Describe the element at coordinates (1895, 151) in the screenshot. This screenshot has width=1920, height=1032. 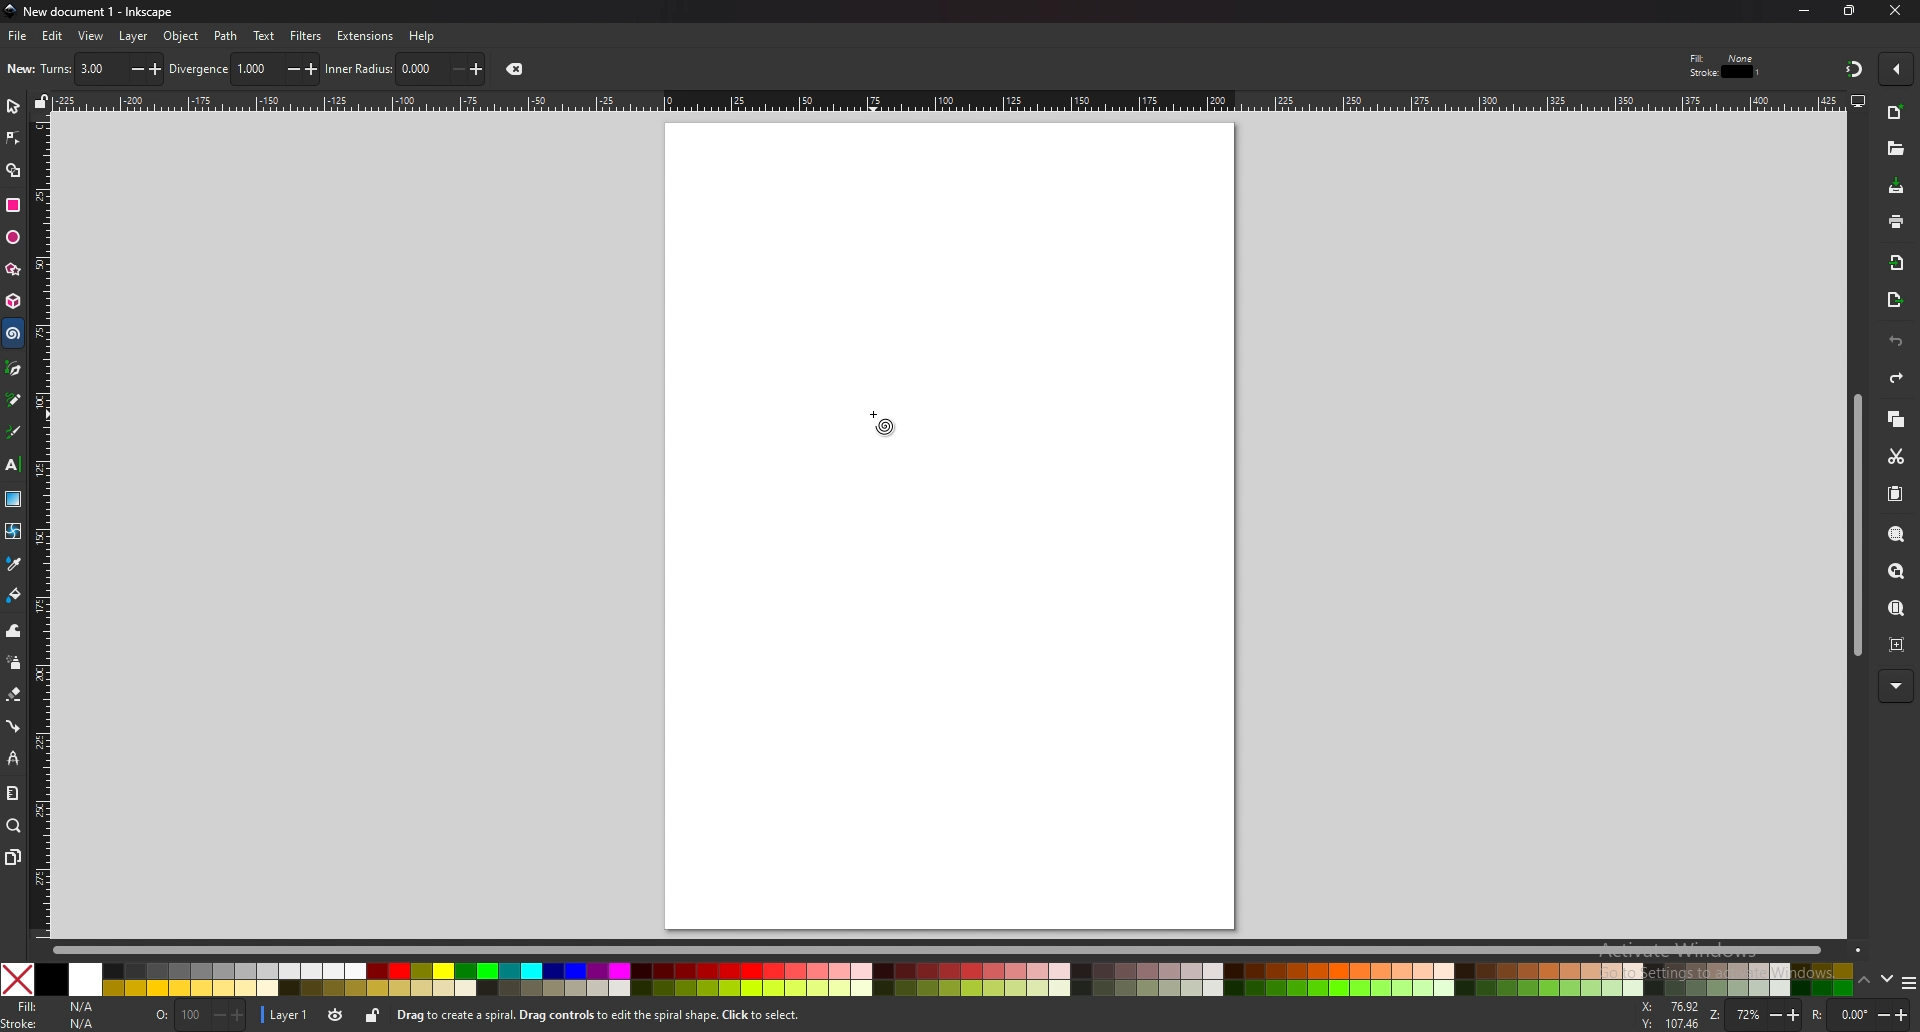
I see `open` at that location.